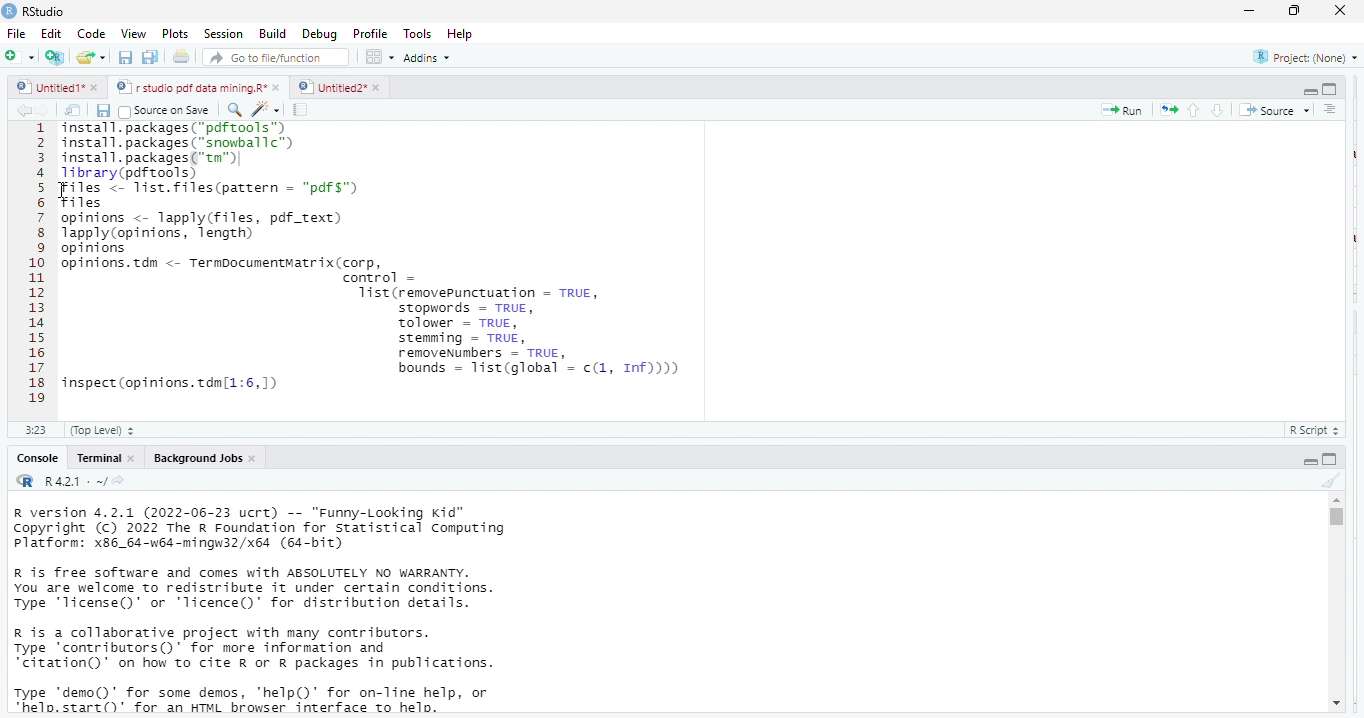 The image size is (1364, 718). I want to click on options, so click(381, 56).